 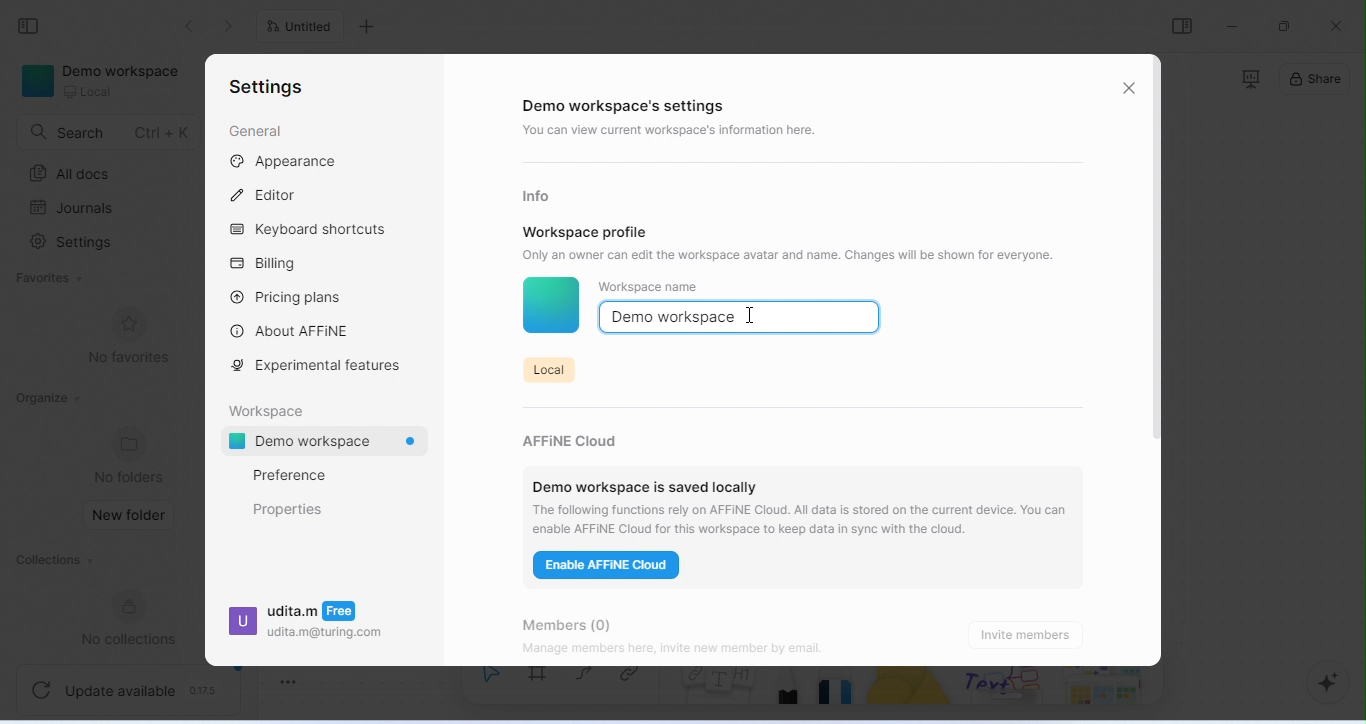 What do you see at coordinates (540, 195) in the screenshot?
I see `info` at bounding box center [540, 195].